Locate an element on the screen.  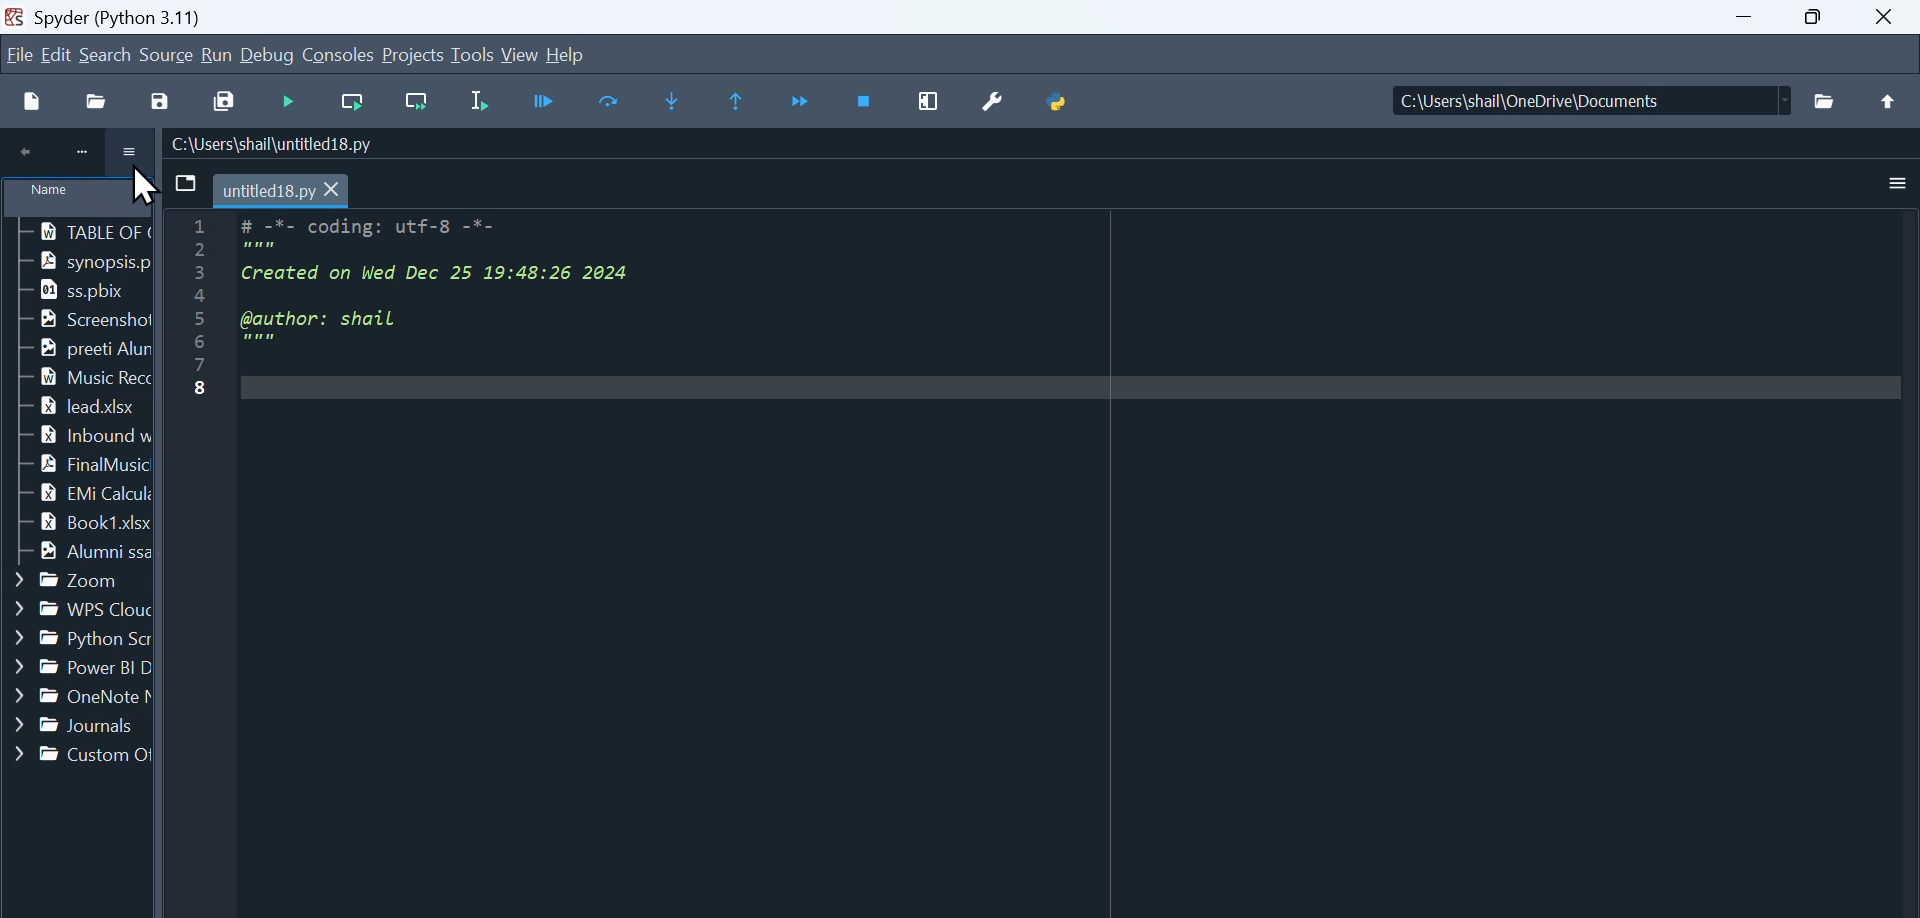
open directory is located at coordinates (1825, 102).